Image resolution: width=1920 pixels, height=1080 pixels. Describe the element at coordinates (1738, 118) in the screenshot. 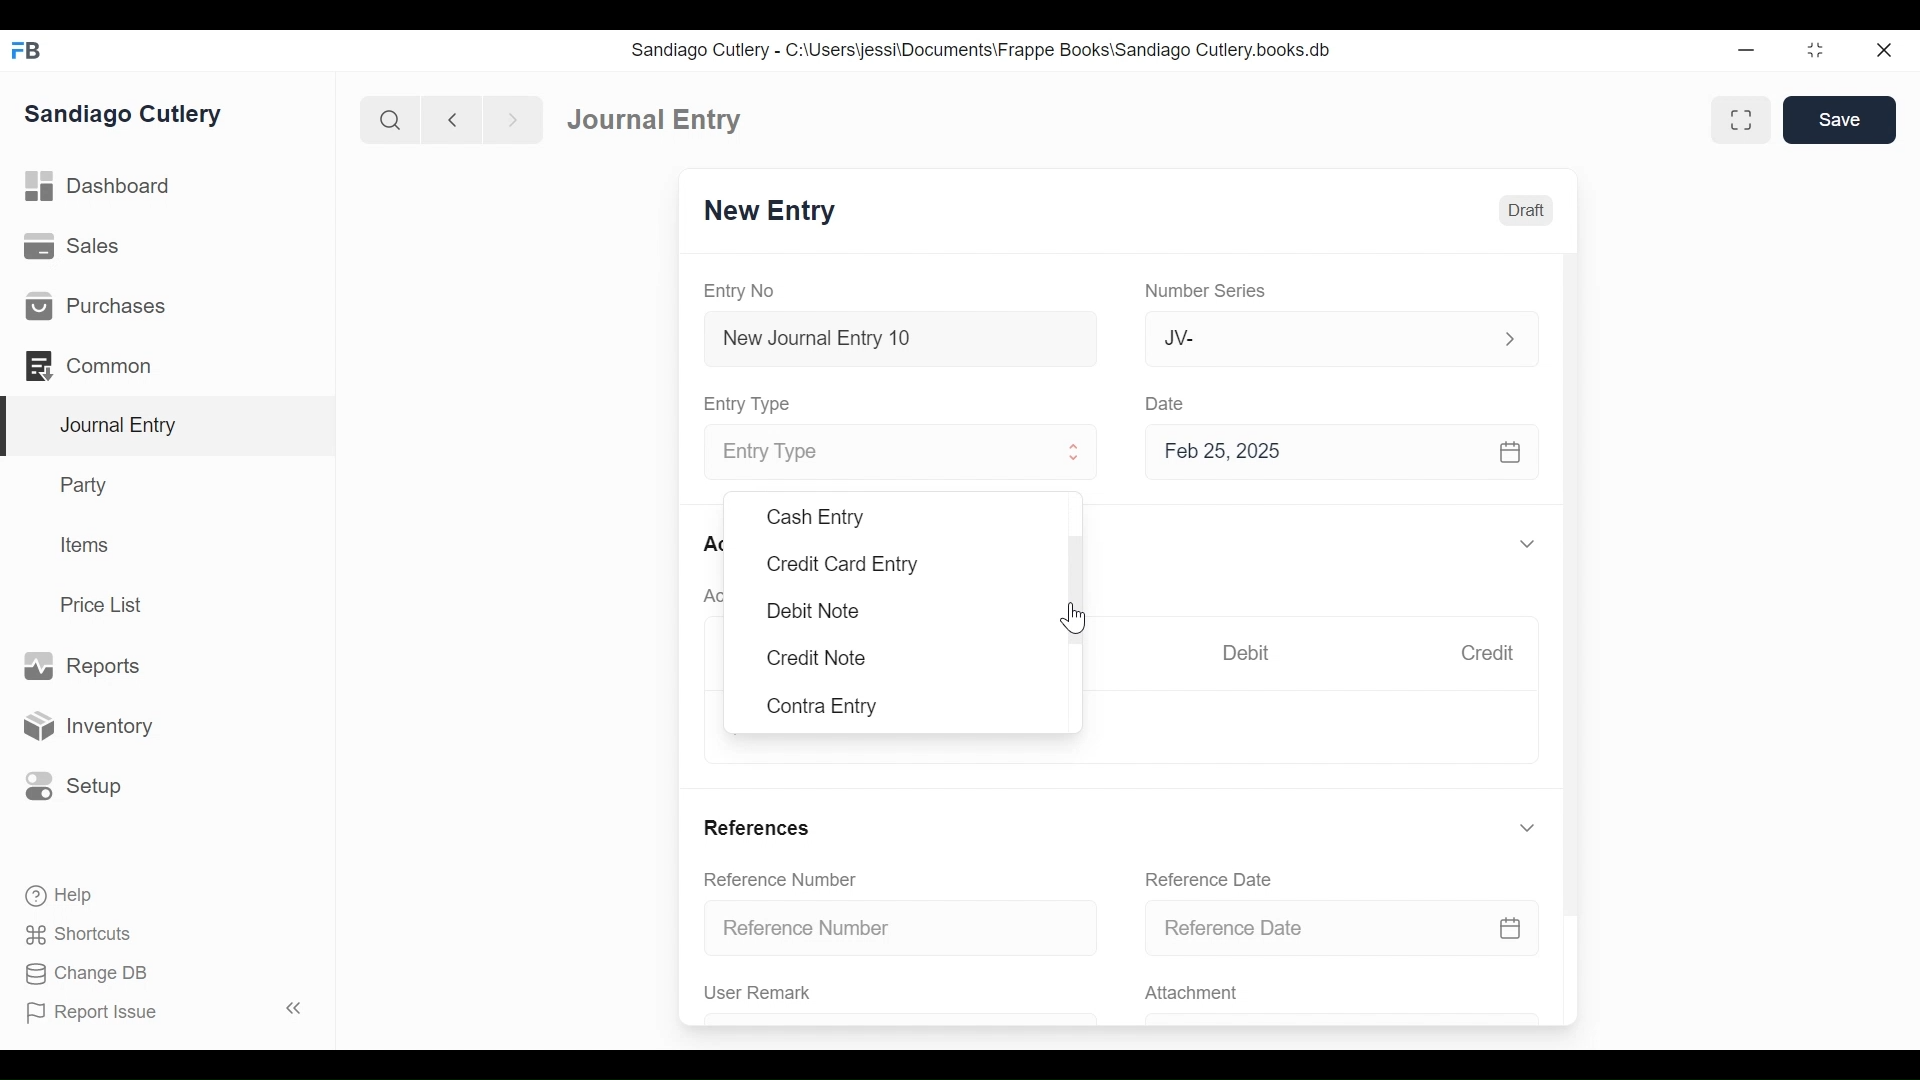

I see `Toggle between form and full width` at that location.